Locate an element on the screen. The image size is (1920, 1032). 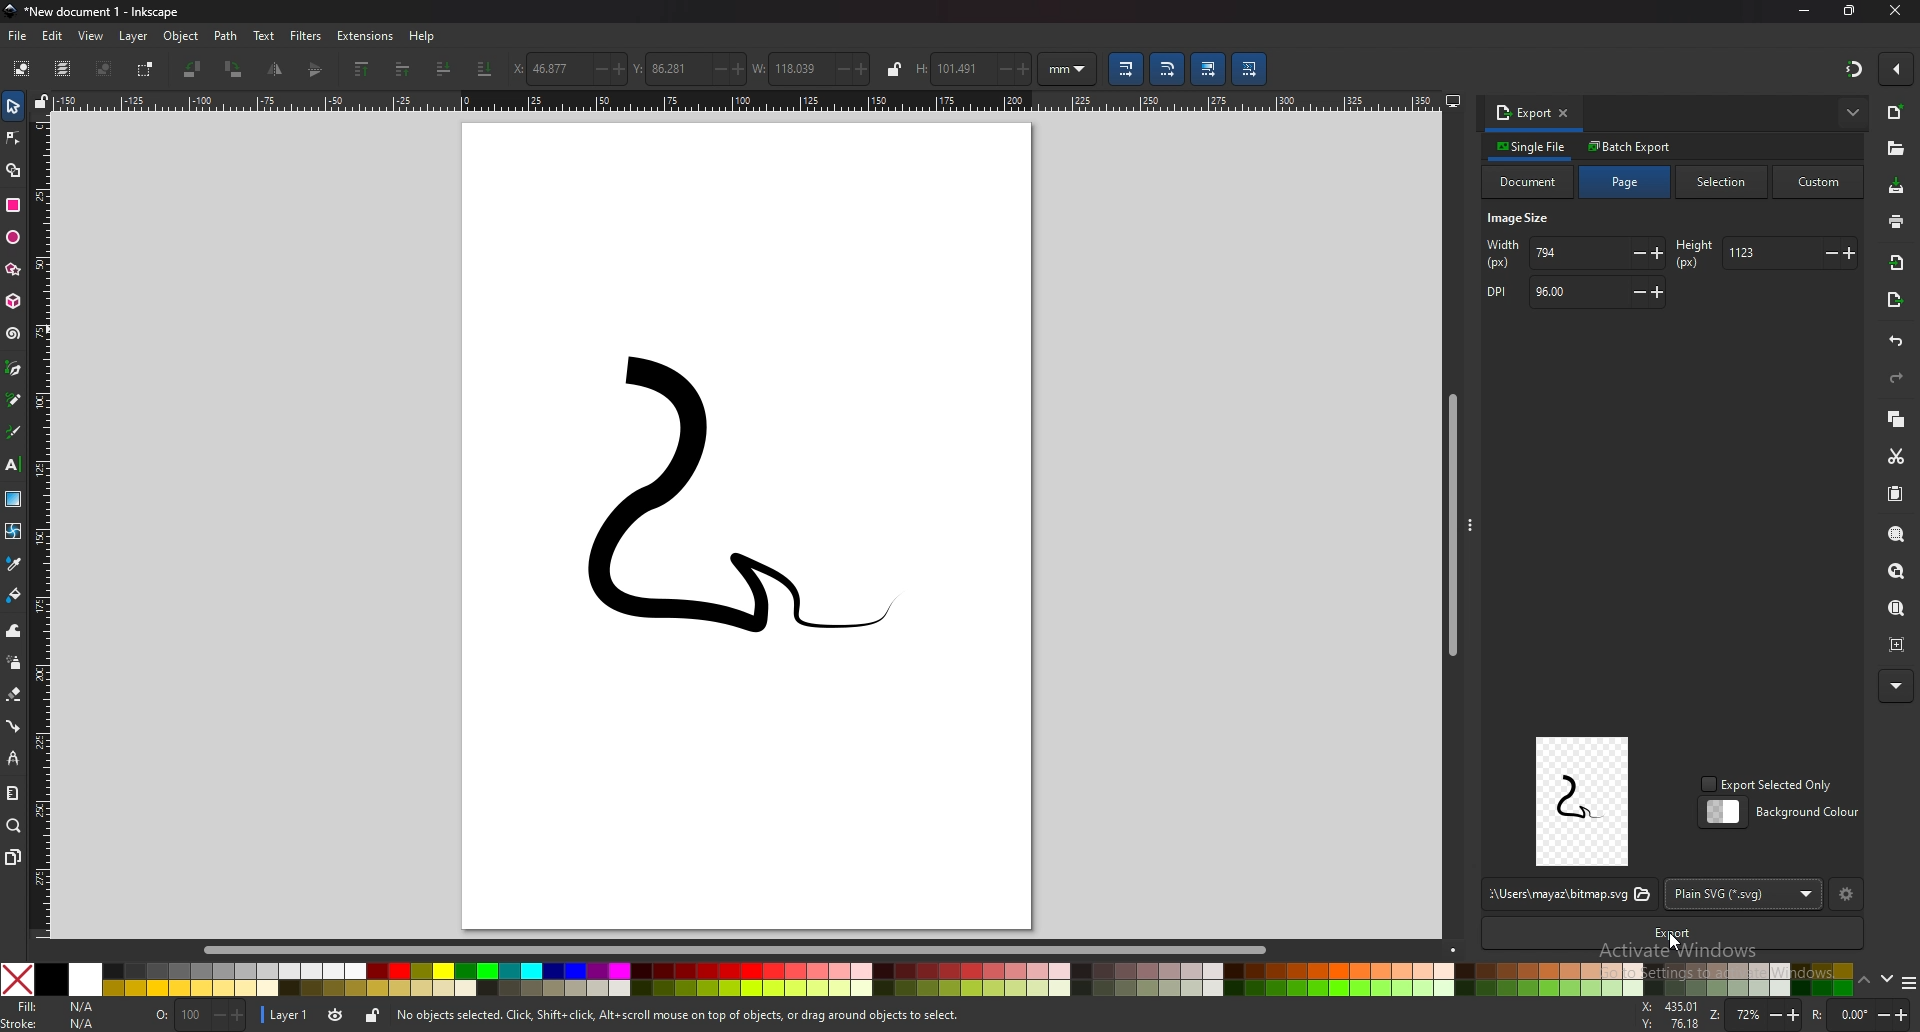
eraser is located at coordinates (14, 695).